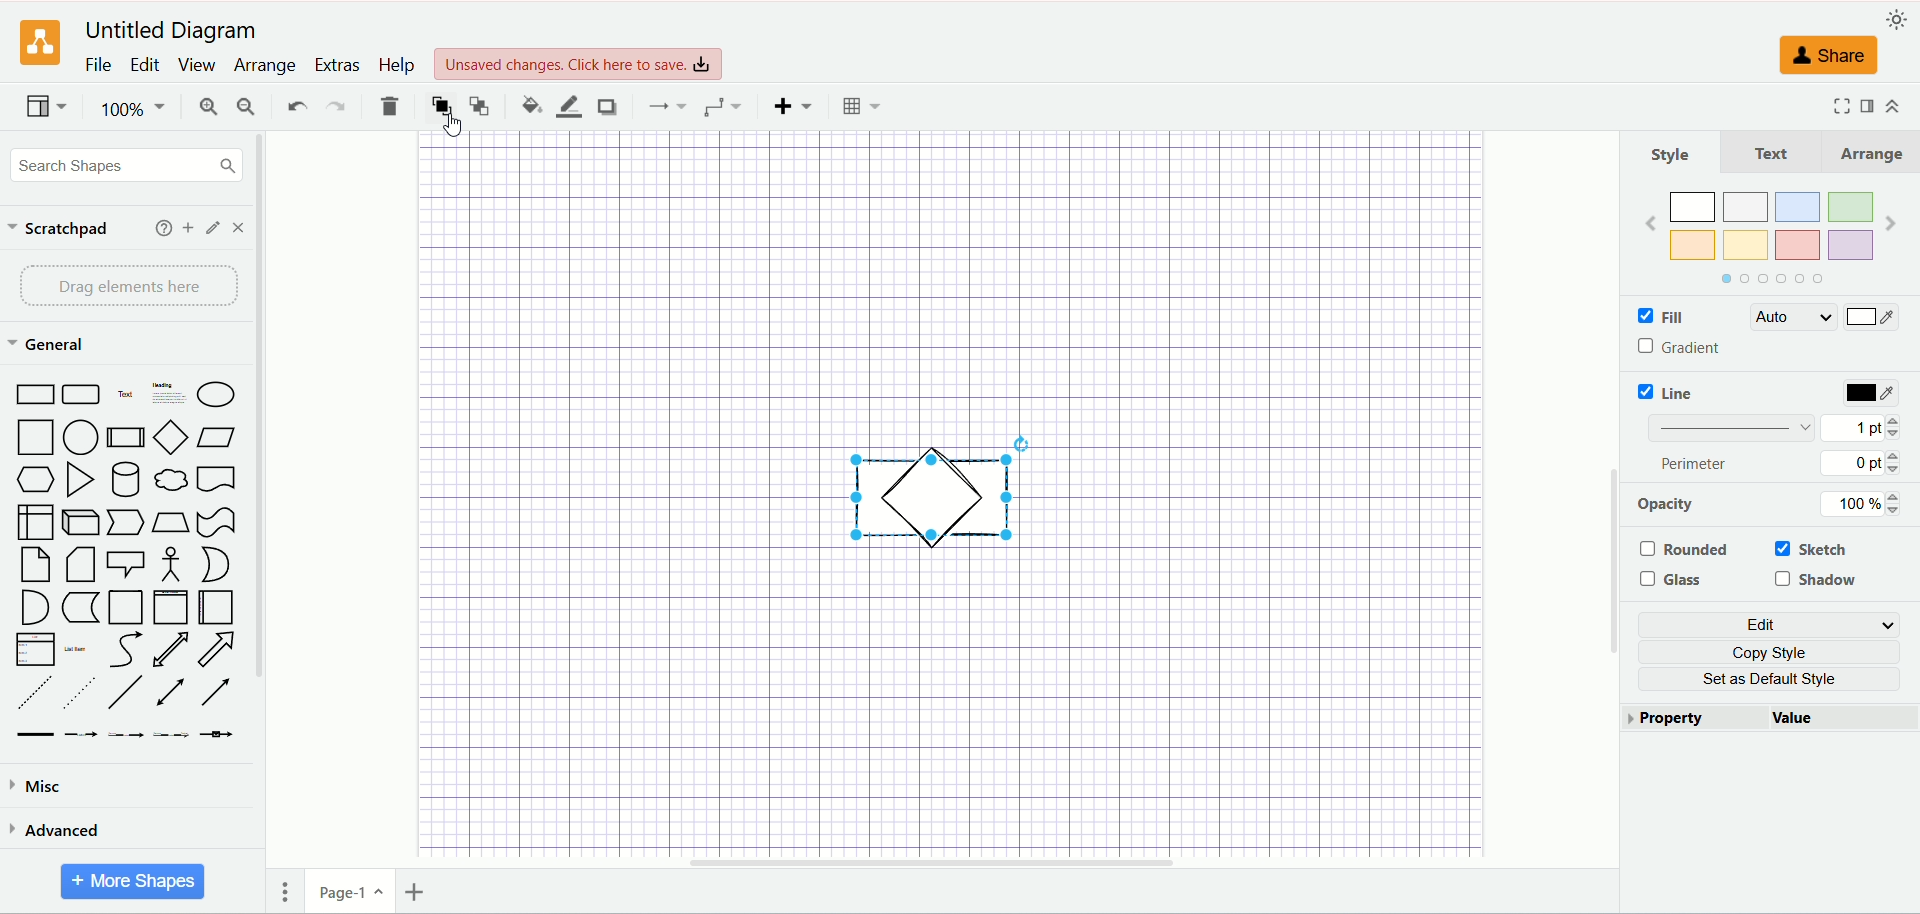 The width and height of the screenshot is (1920, 914). Describe the element at coordinates (1699, 346) in the screenshot. I see `gradient` at that location.